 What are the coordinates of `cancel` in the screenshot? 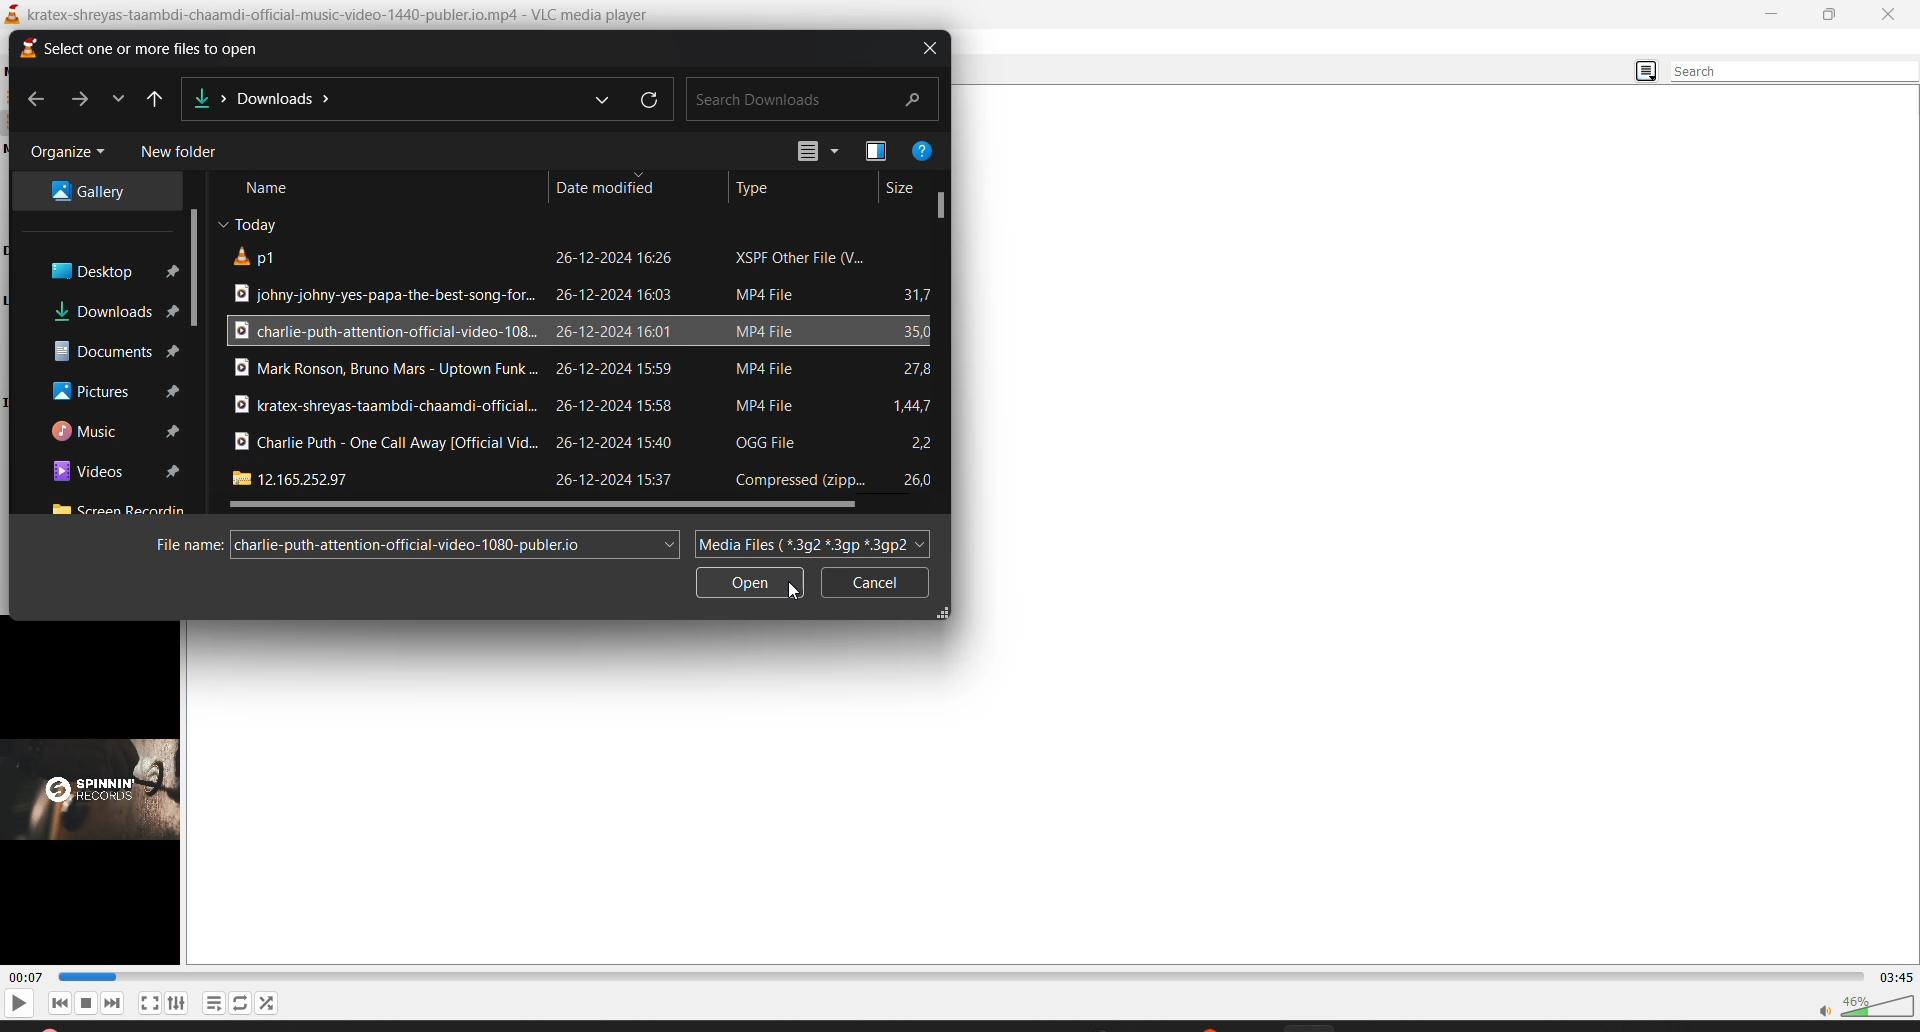 It's located at (875, 582).